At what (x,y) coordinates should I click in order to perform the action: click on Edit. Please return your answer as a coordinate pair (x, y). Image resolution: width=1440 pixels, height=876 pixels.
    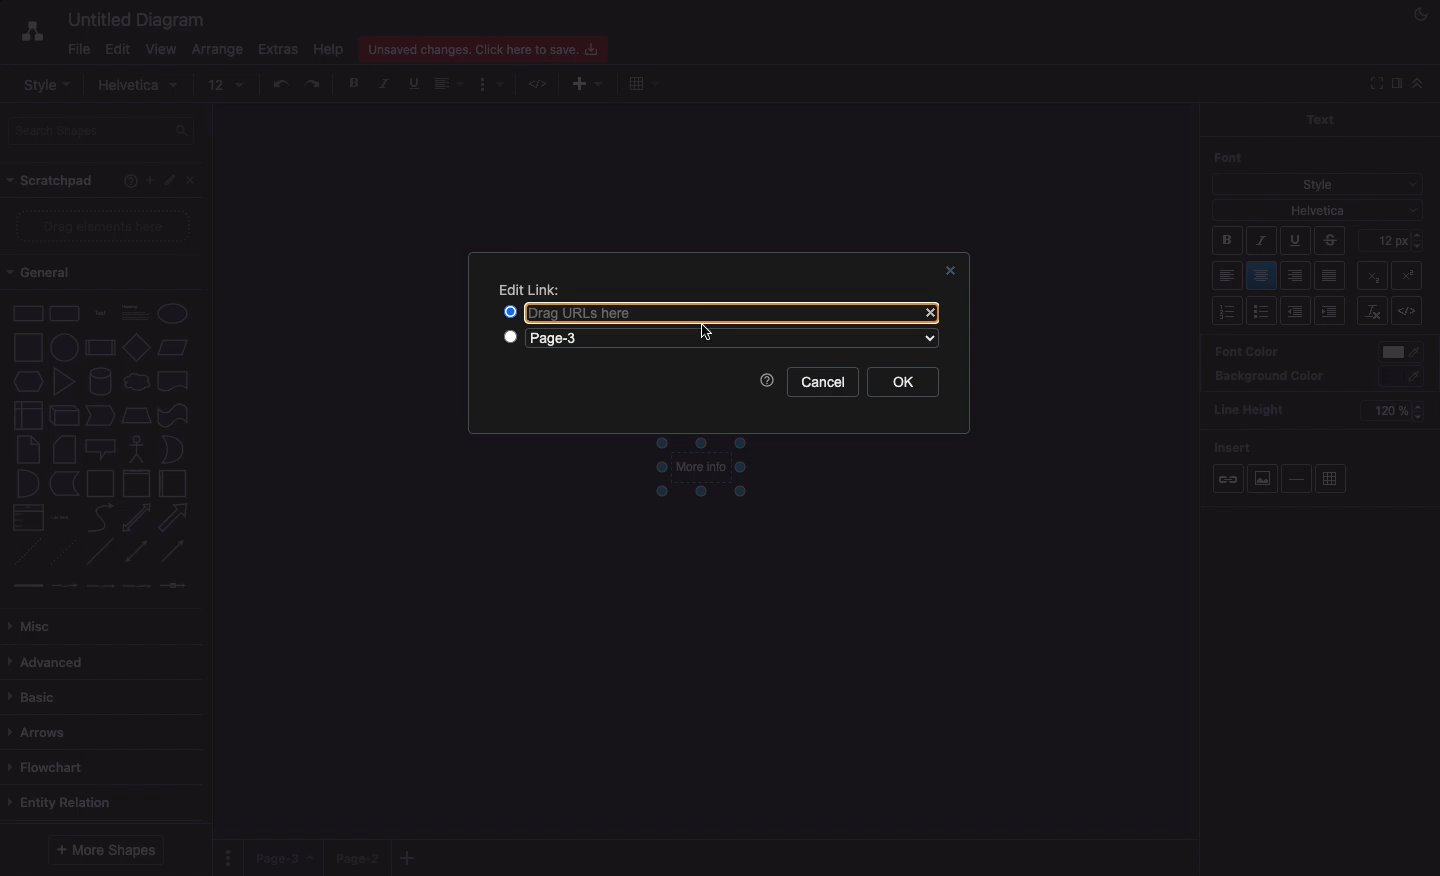
    Looking at the image, I should click on (171, 181).